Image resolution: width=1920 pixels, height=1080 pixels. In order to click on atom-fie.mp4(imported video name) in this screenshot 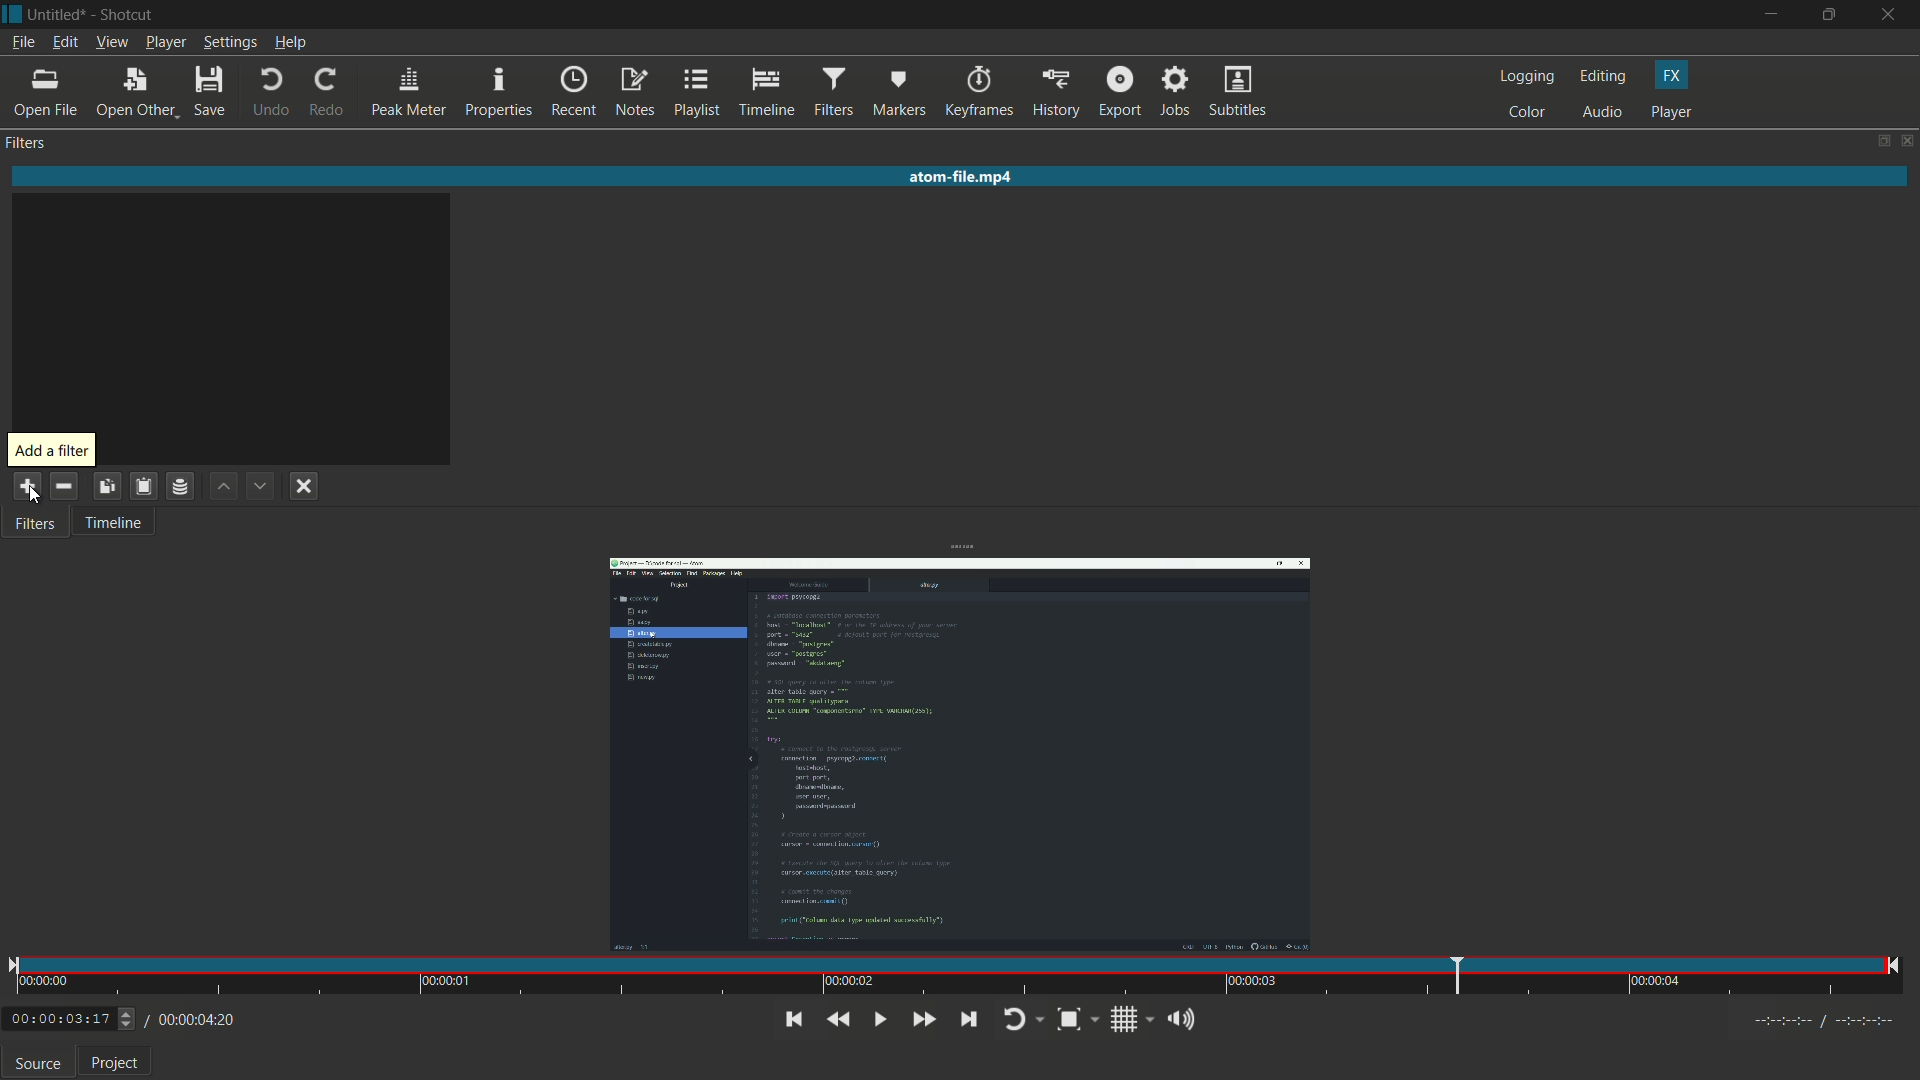, I will do `click(956, 177)`.